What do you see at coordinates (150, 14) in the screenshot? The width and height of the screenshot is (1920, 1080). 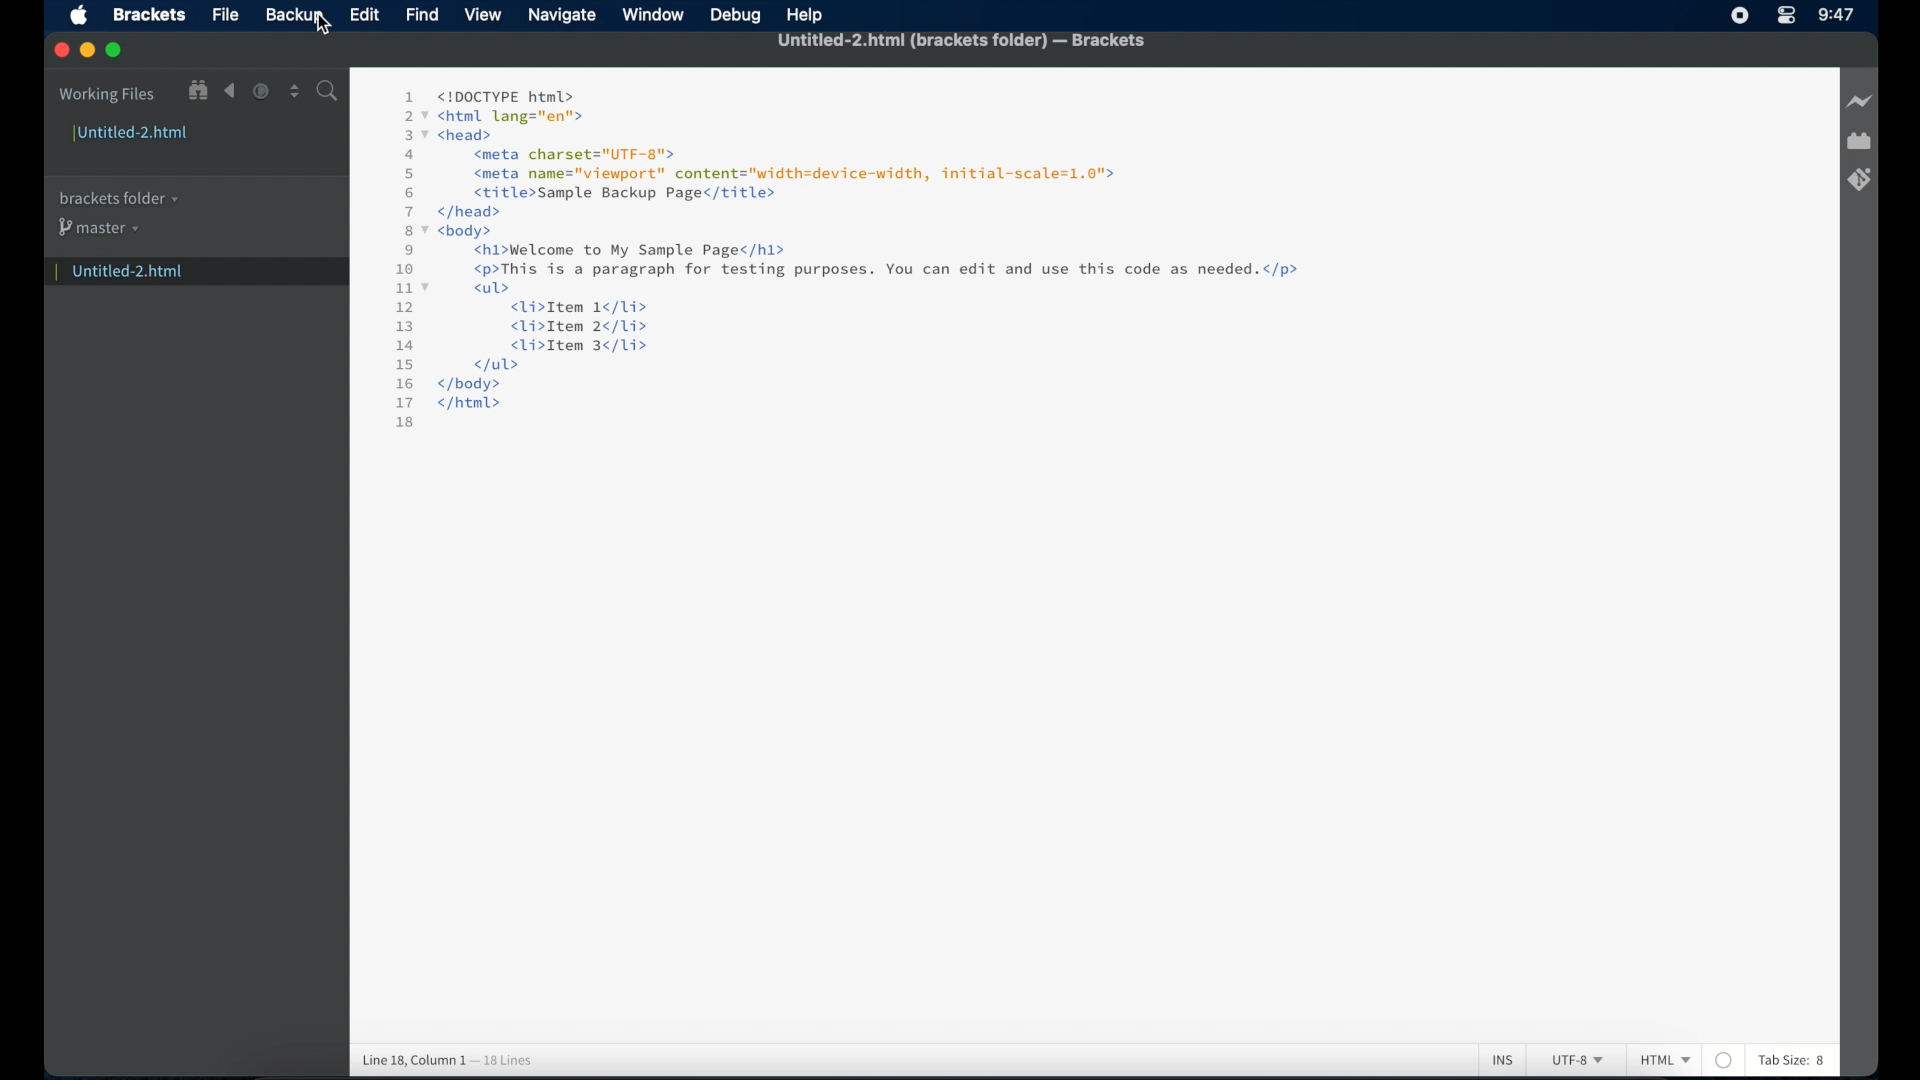 I see `brackets` at bounding box center [150, 14].